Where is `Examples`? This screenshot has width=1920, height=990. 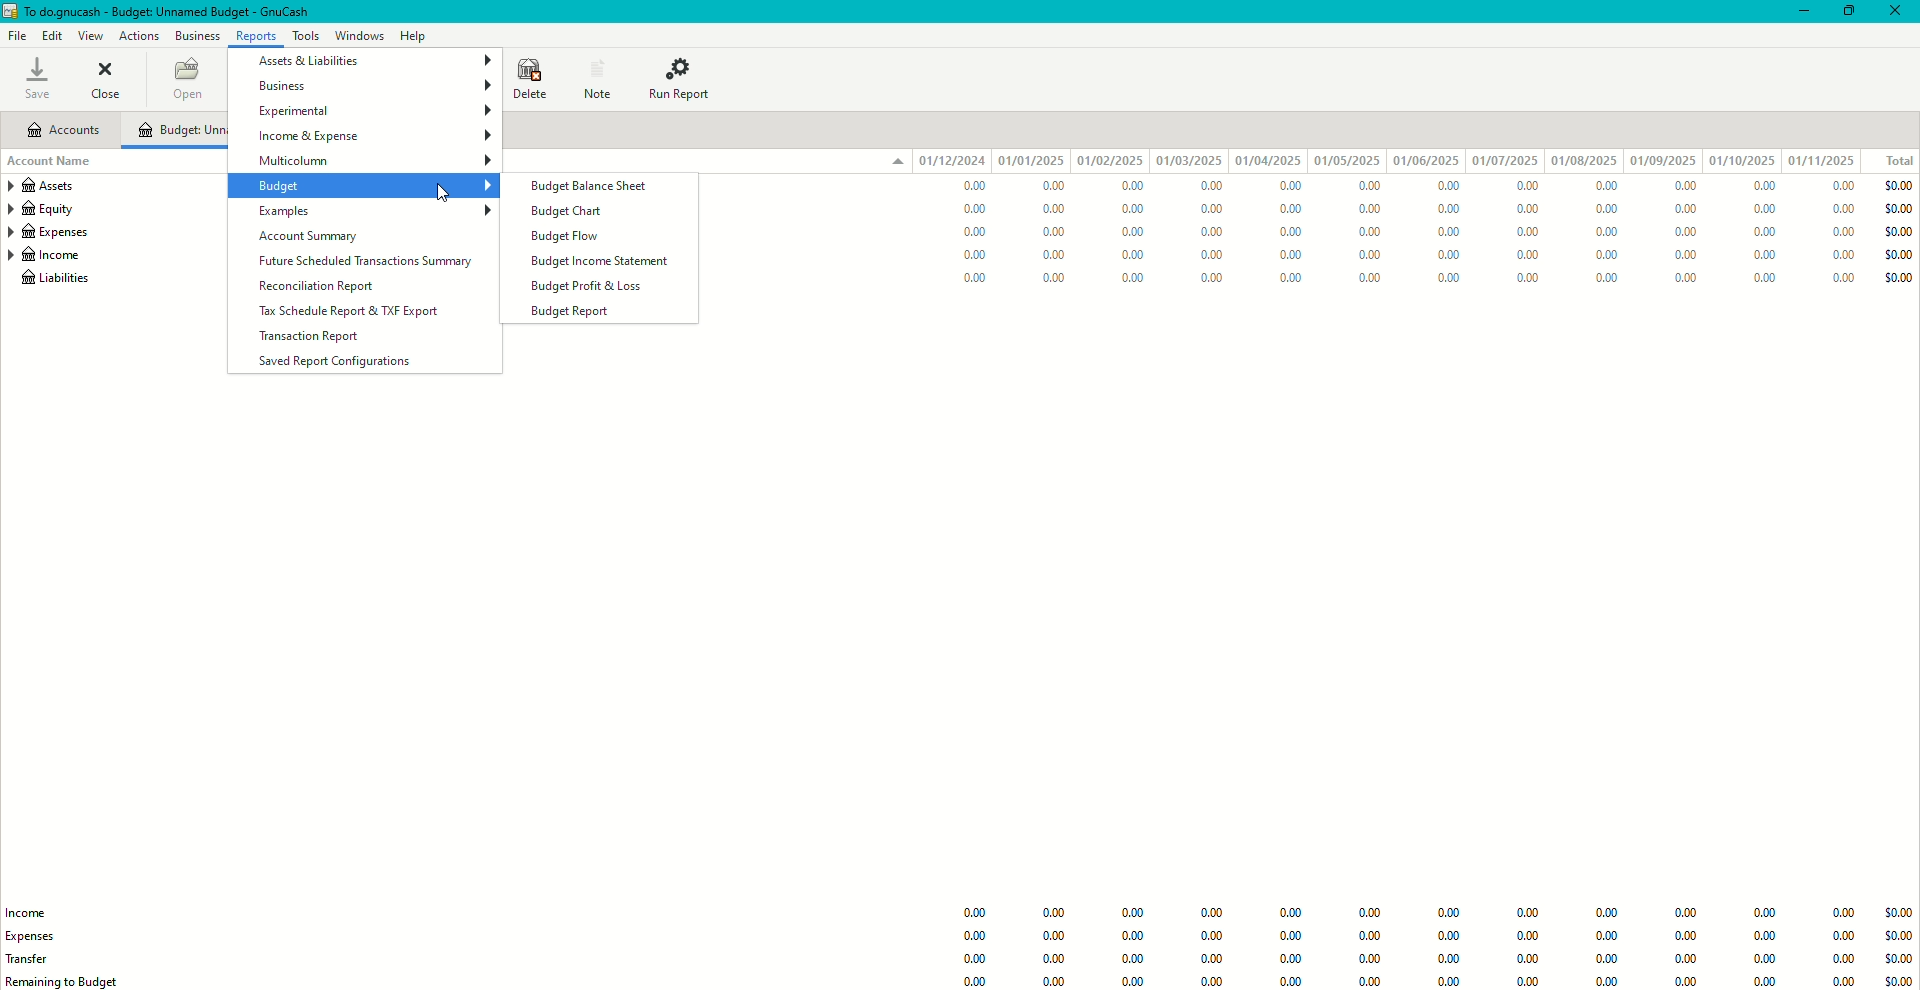 Examples is located at coordinates (373, 211).